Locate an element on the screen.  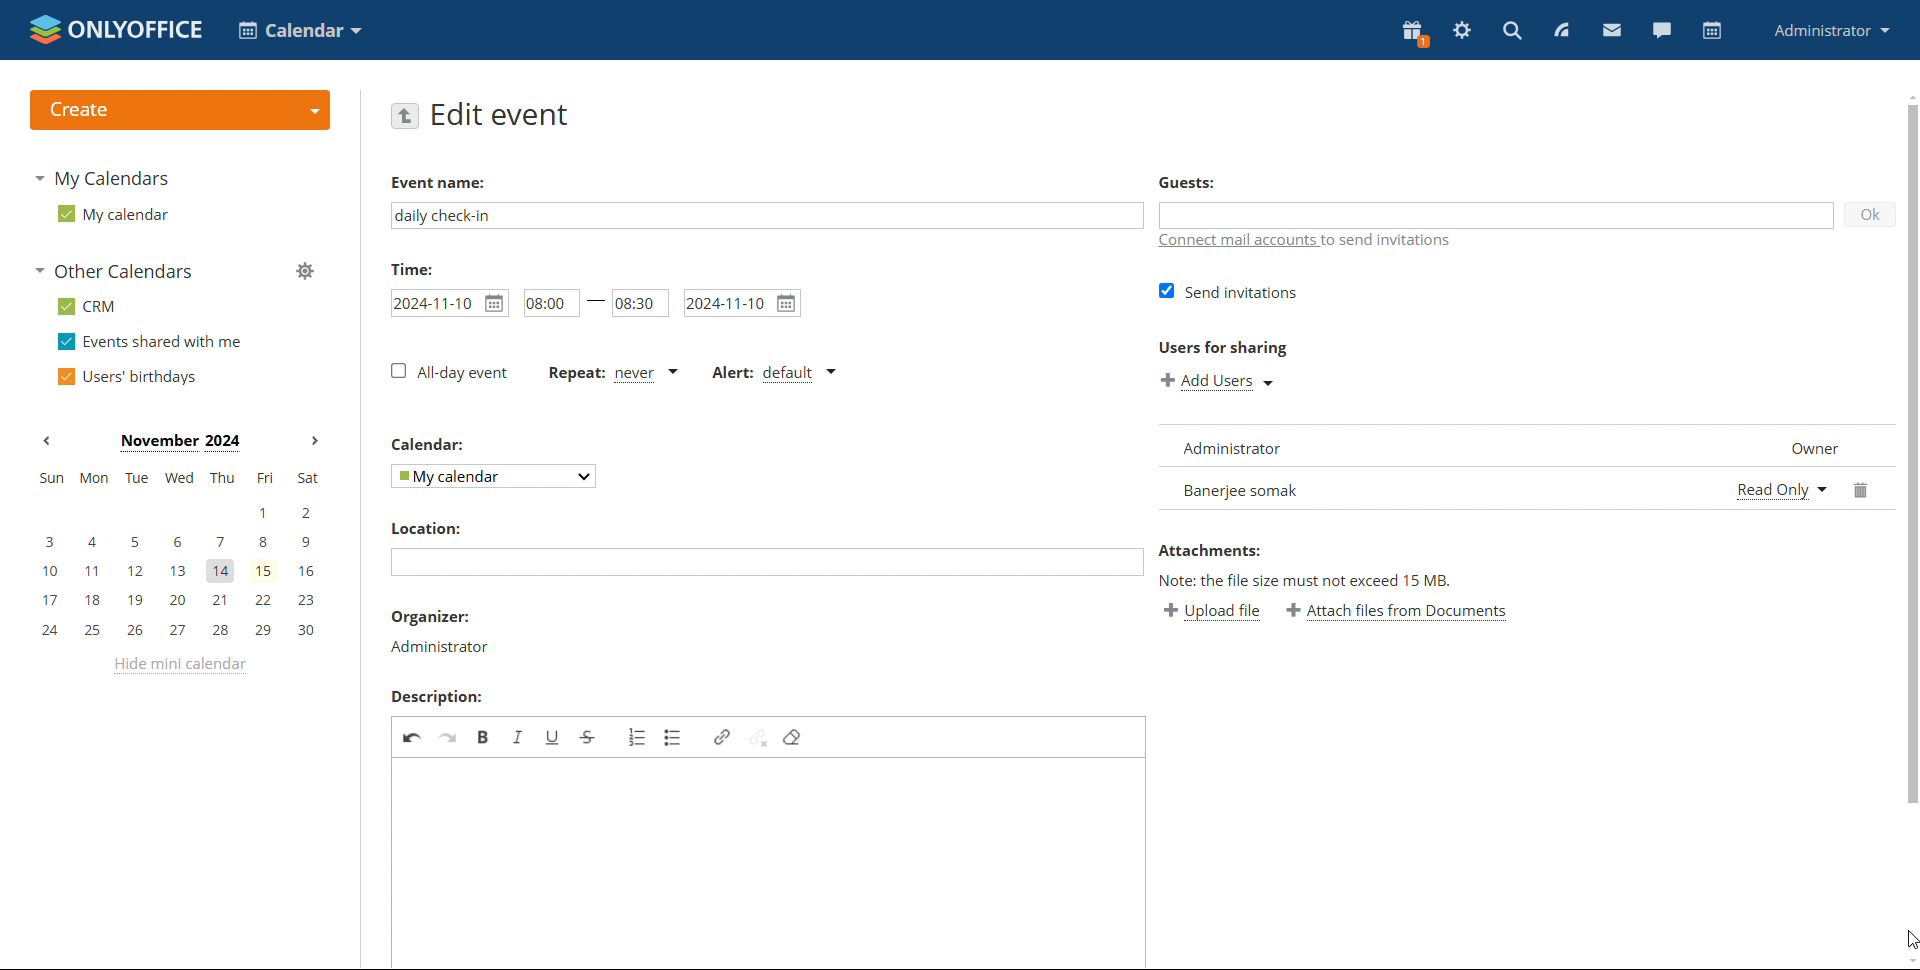
Note is located at coordinates (1308, 582).